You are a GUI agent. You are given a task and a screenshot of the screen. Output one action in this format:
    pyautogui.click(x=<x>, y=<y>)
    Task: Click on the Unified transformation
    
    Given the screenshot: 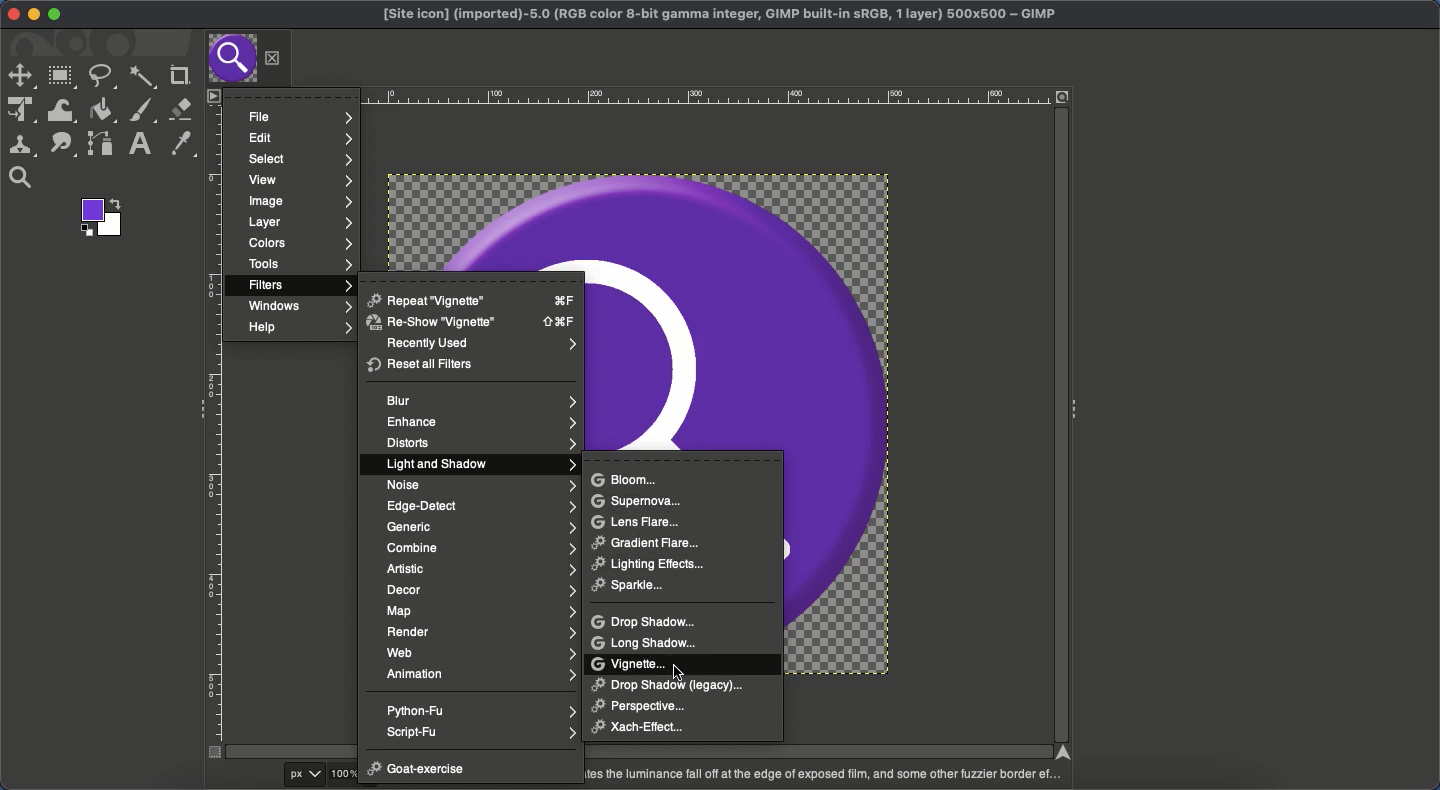 What is the action you would take?
    pyautogui.click(x=19, y=111)
    